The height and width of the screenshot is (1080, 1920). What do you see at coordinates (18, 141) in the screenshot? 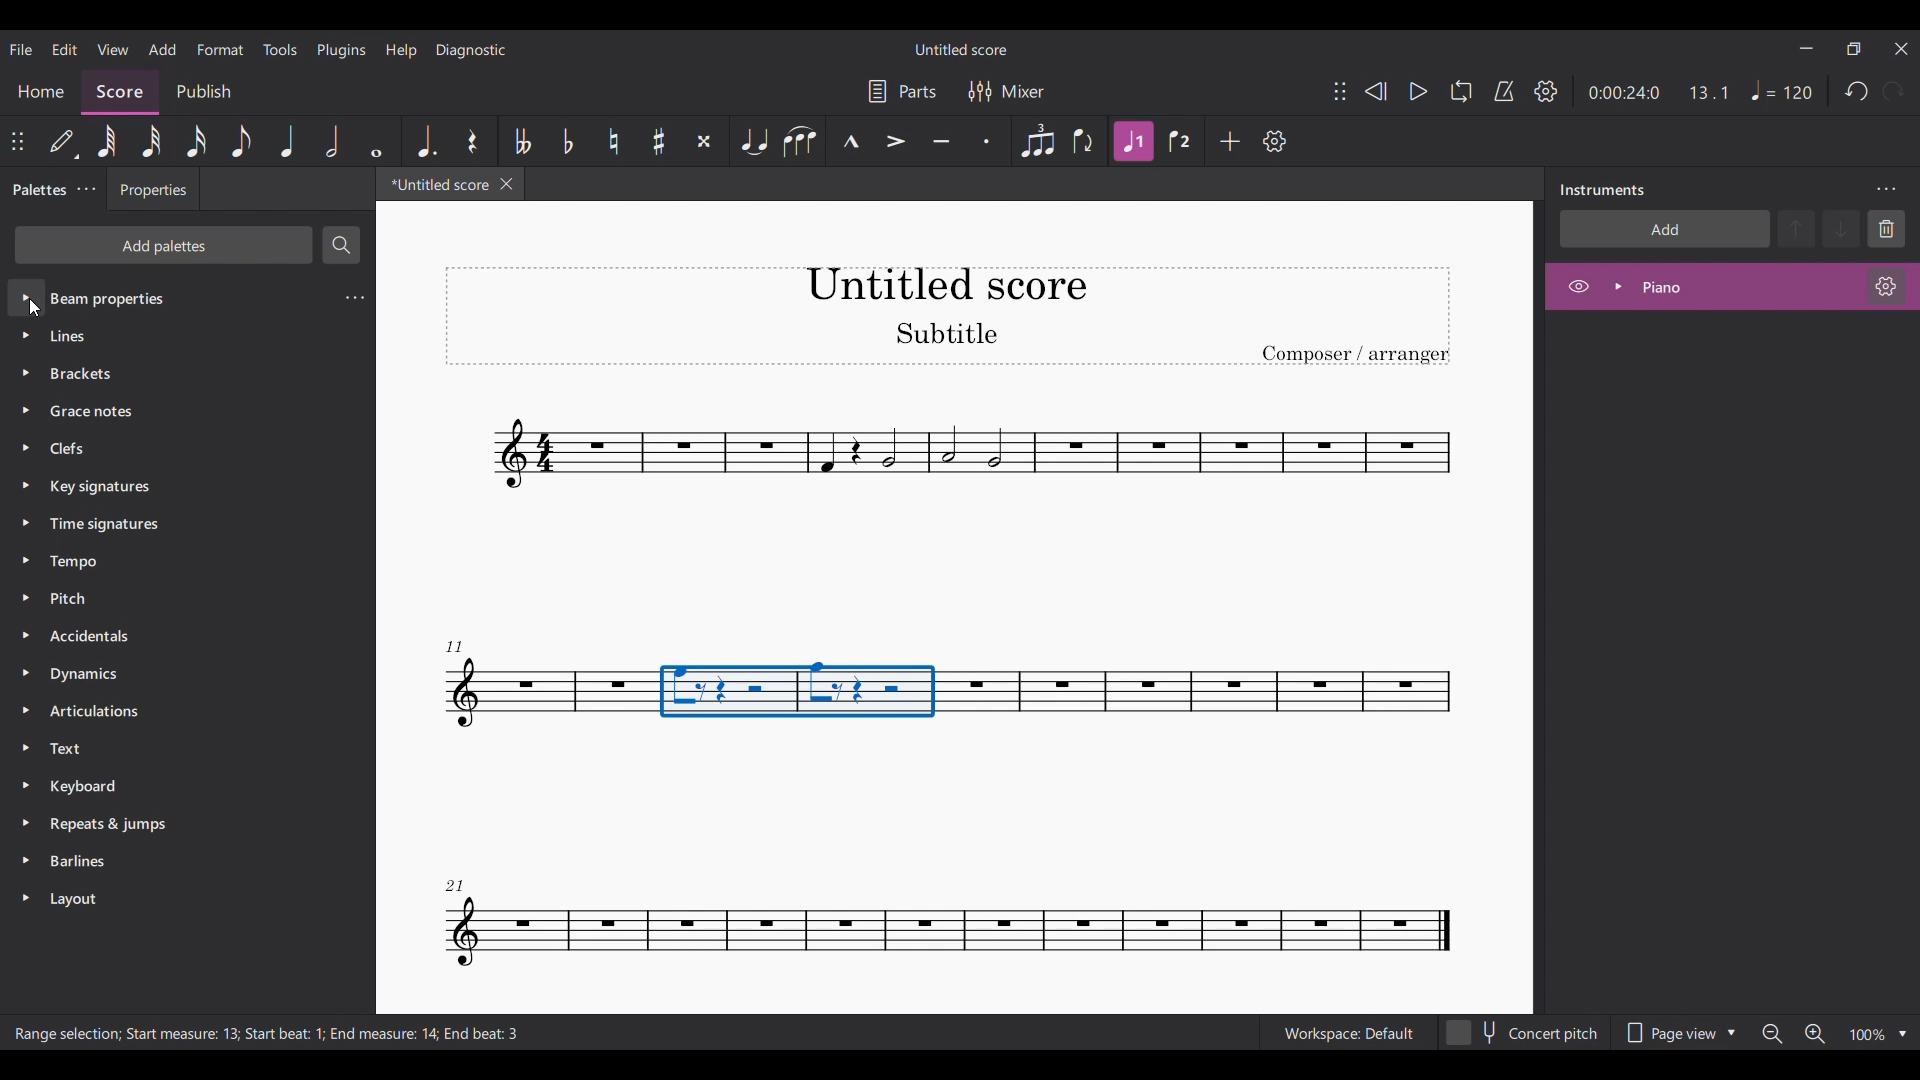
I see `Change position of toolbar` at bounding box center [18, 141].